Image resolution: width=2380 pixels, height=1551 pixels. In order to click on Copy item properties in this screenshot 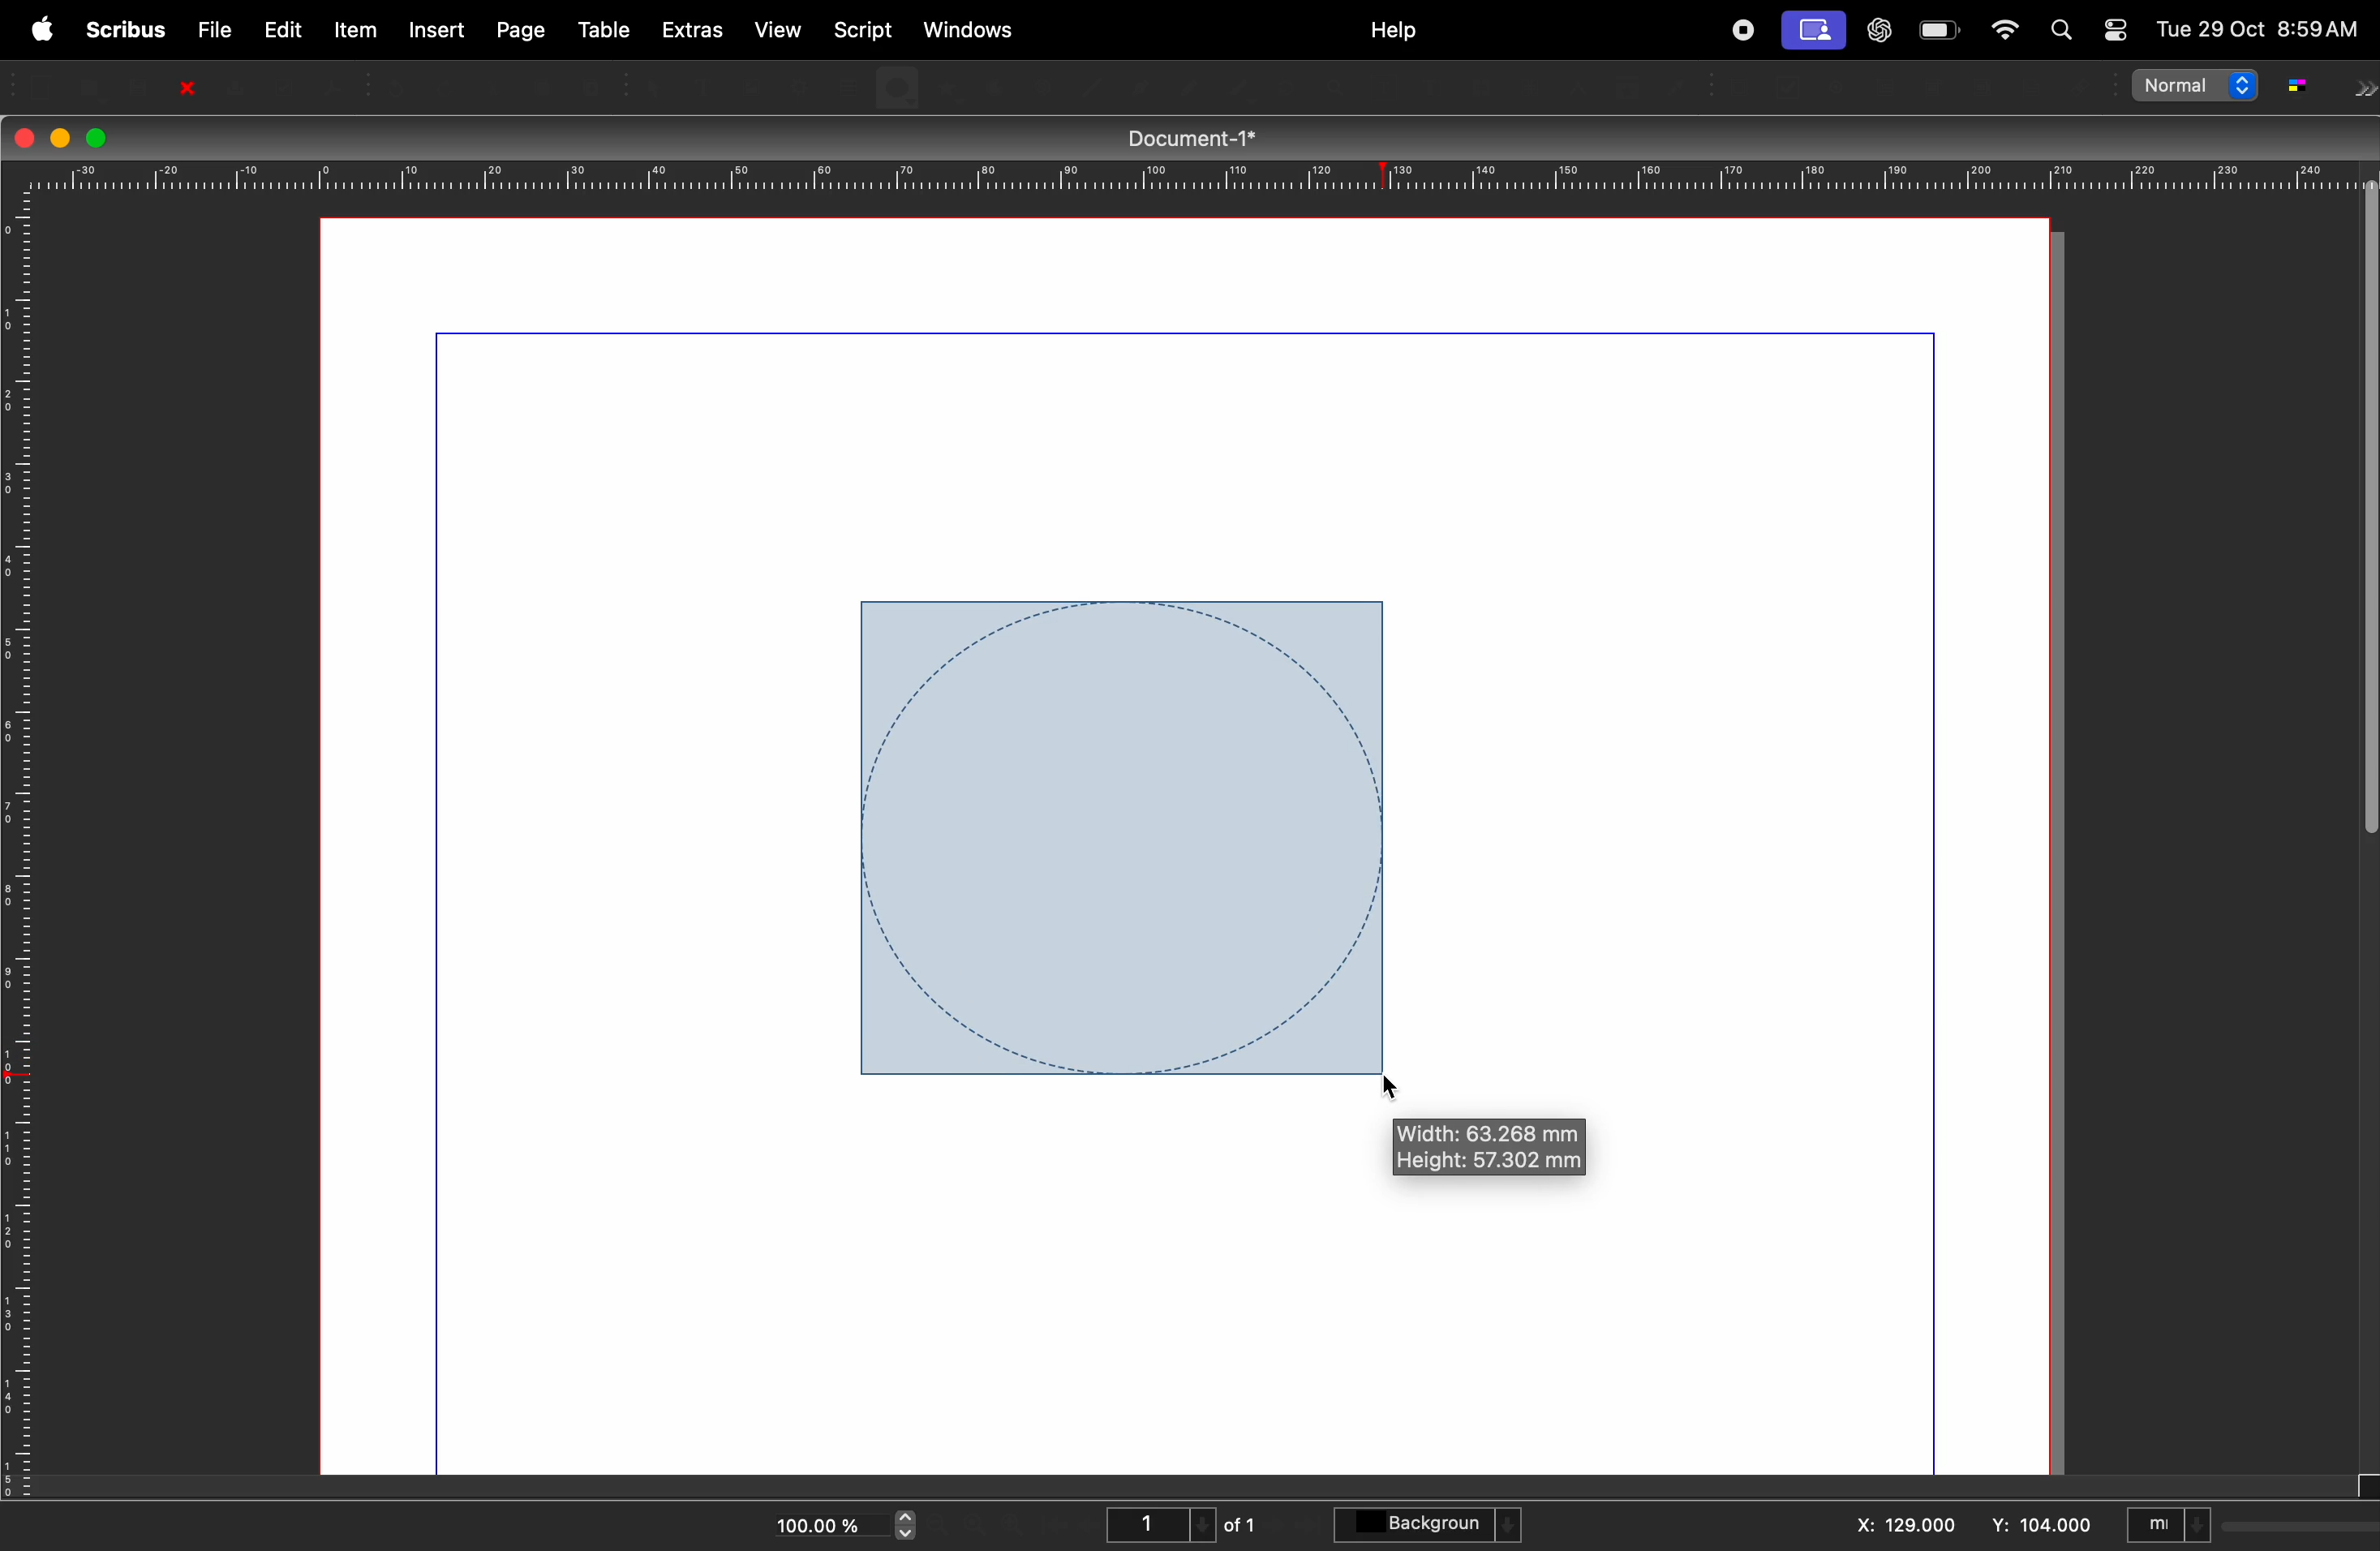, I will do `click(1627, 87)`.